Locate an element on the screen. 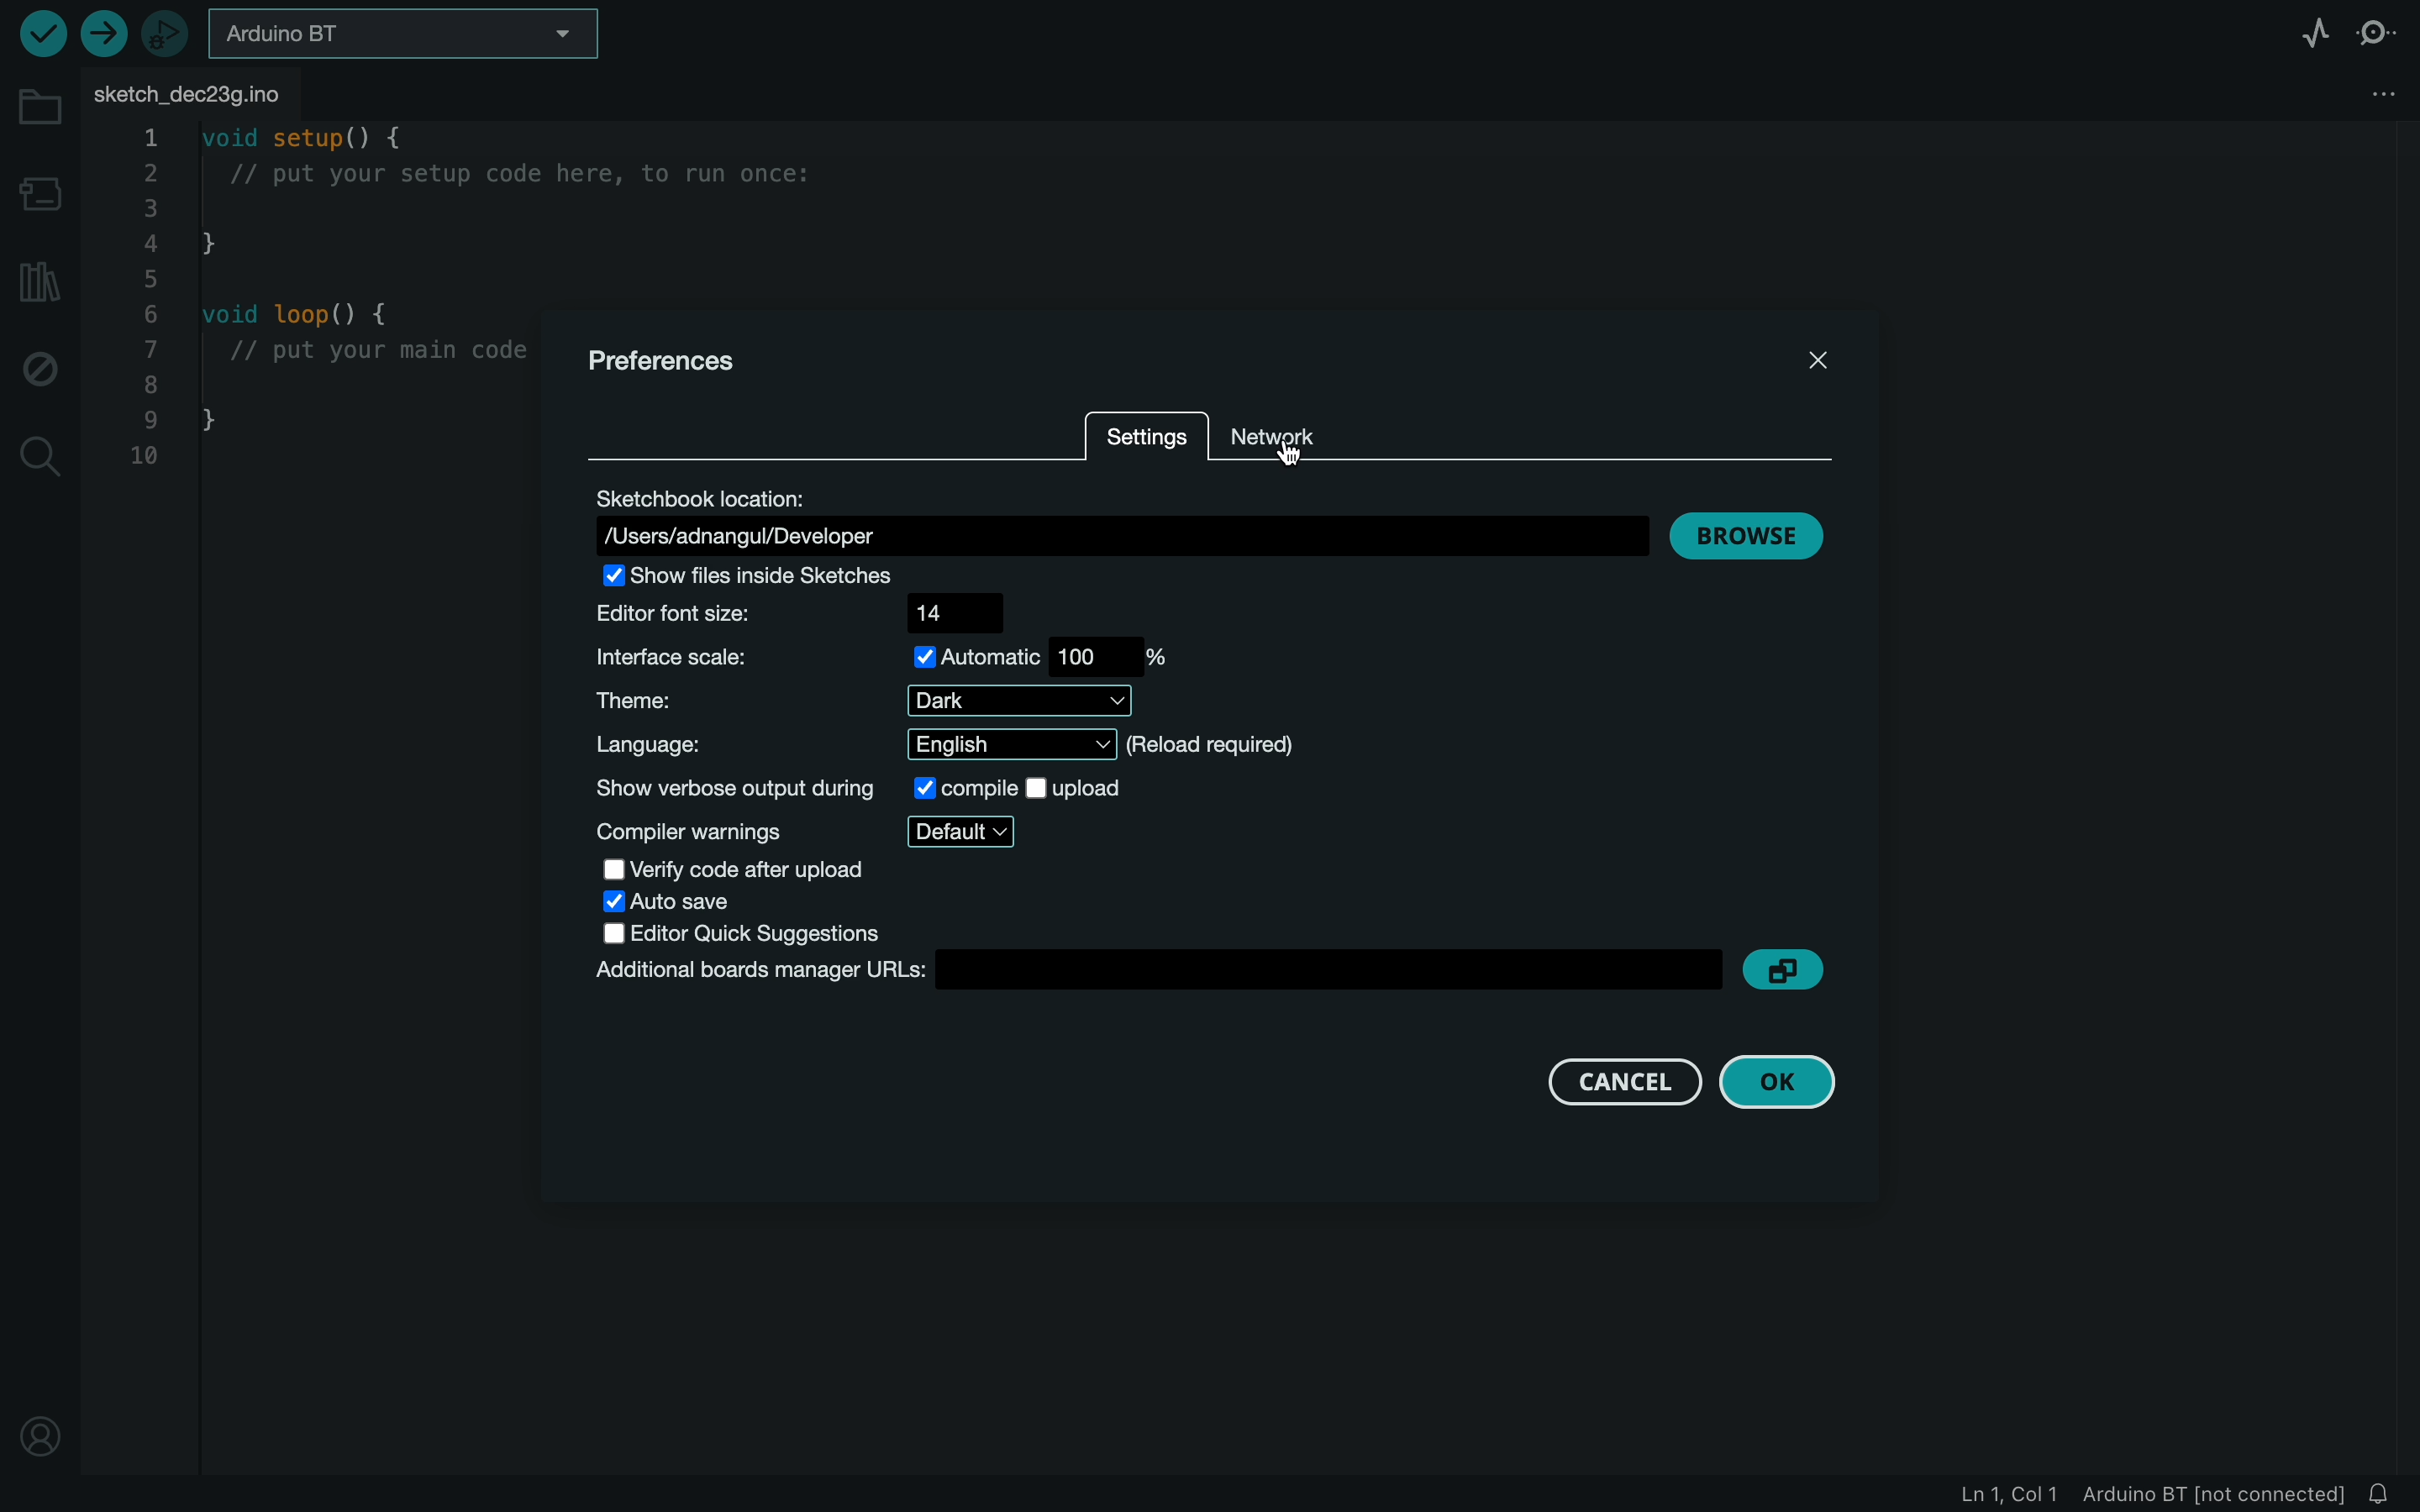 The height and width of the screenshot is (1512, 2420). board selecter is located at coordinates (404, 35).